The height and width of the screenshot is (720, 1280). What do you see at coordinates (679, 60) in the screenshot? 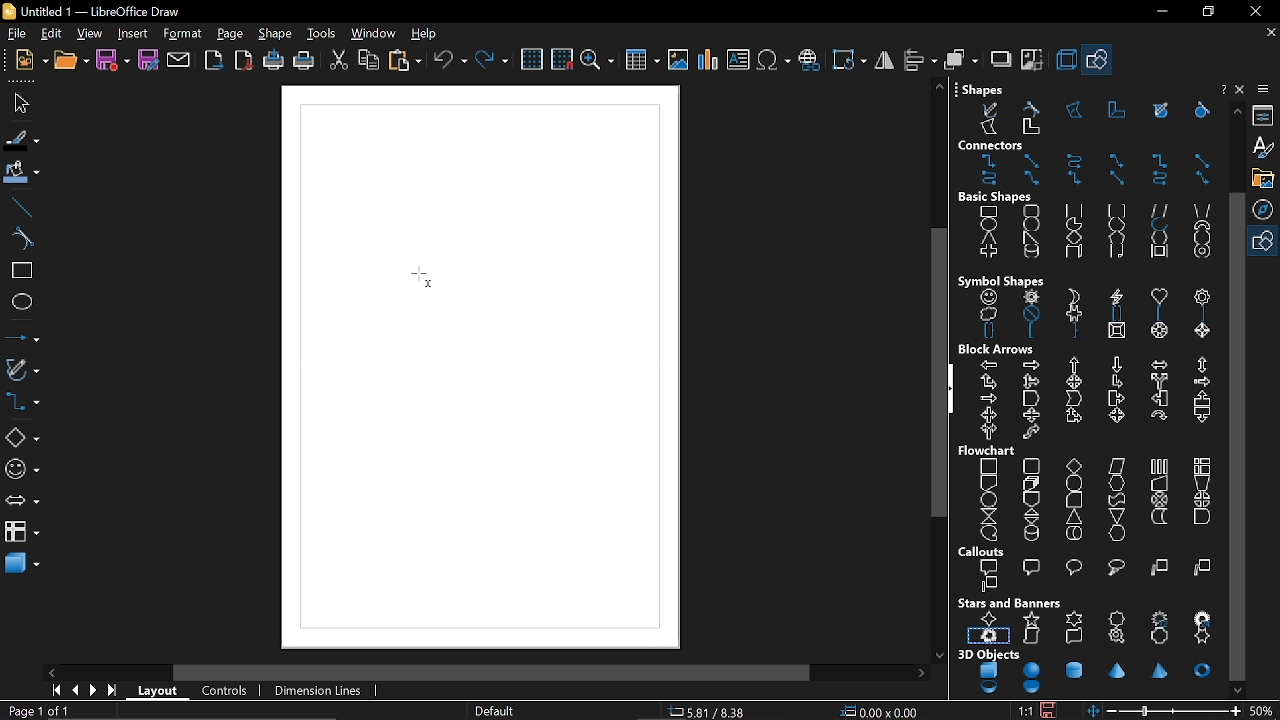
I see `Insert image` at bounding box center [679, 60].